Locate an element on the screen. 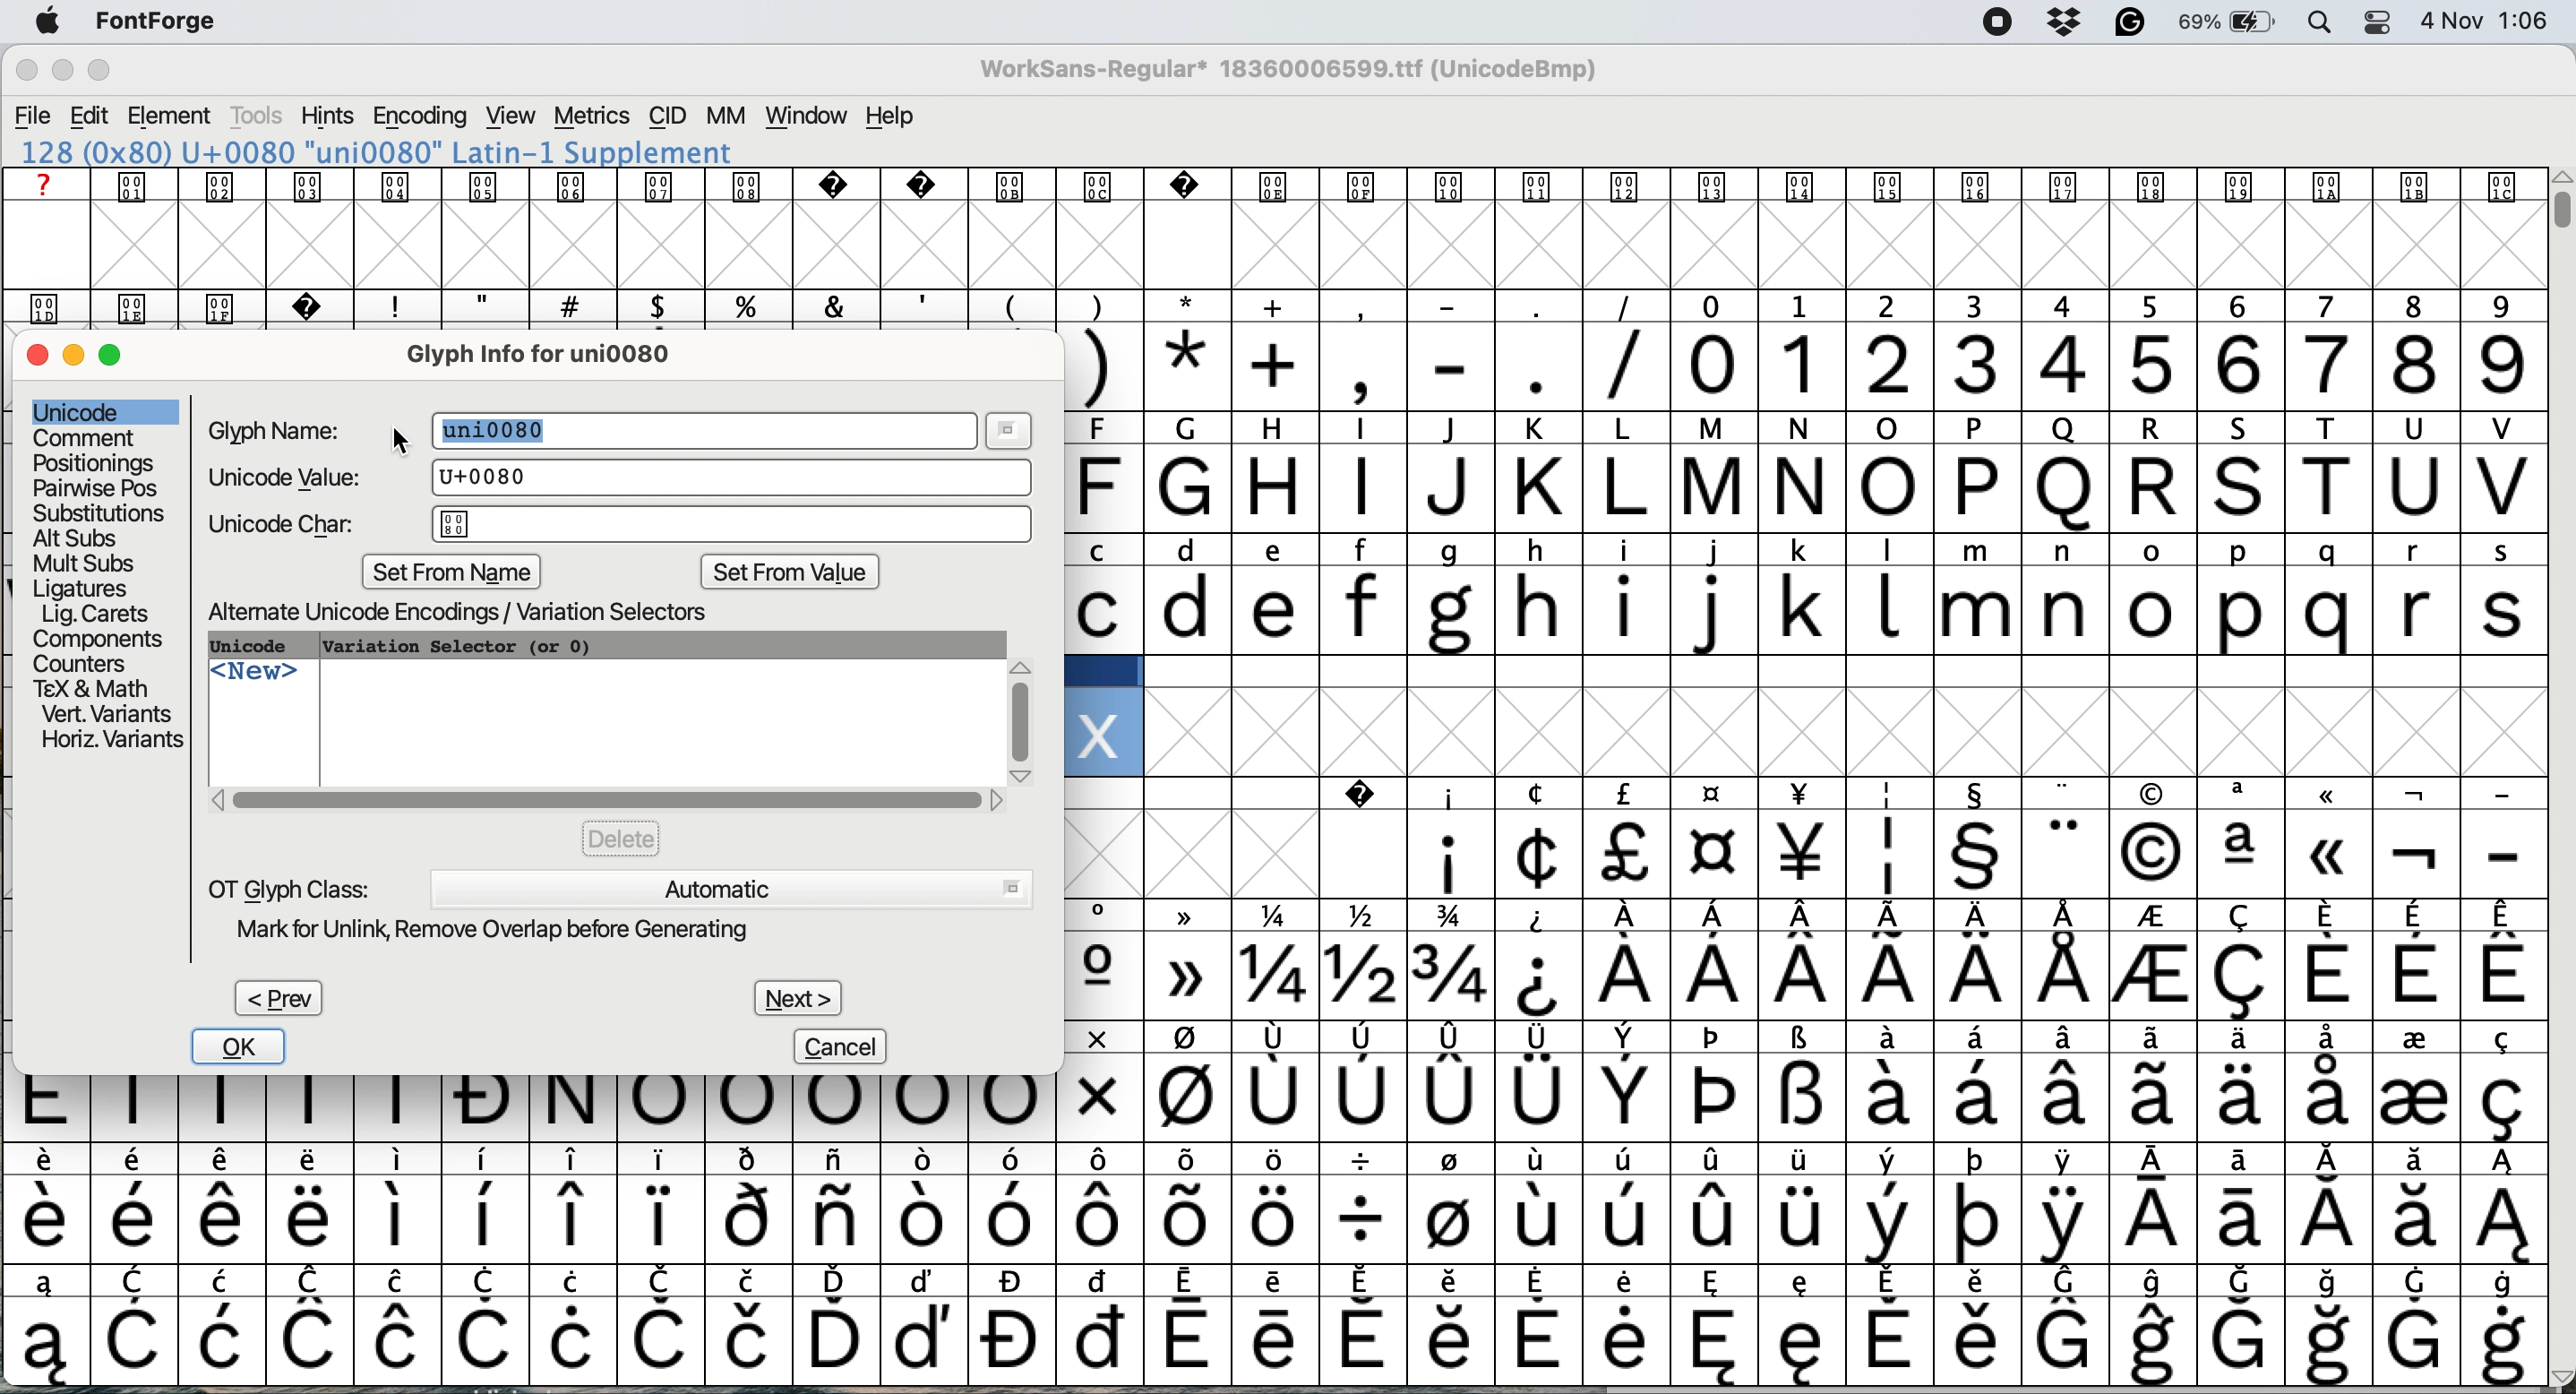 The image size is (2576, 1394). lower case and upper case text and special characters is located at coordinates (1806, 551).